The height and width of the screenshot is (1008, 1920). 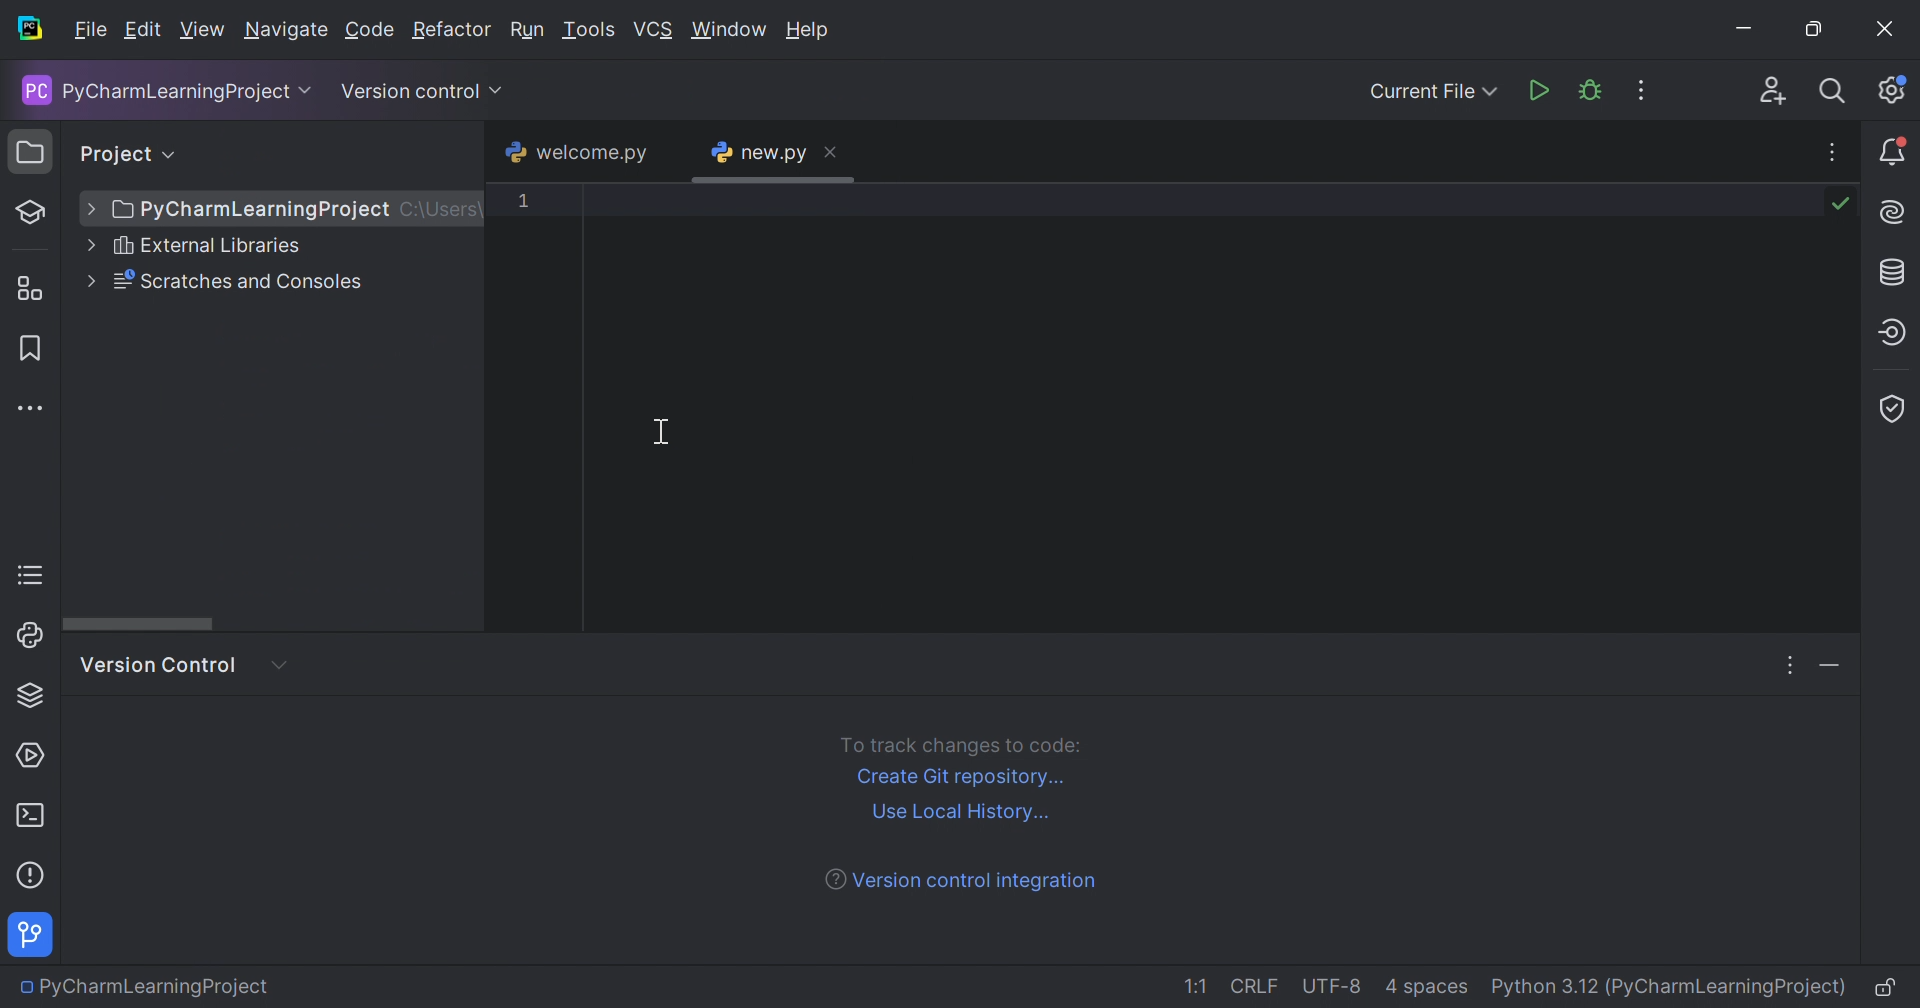 I want to click on new.py, so click(x=751, y=154).